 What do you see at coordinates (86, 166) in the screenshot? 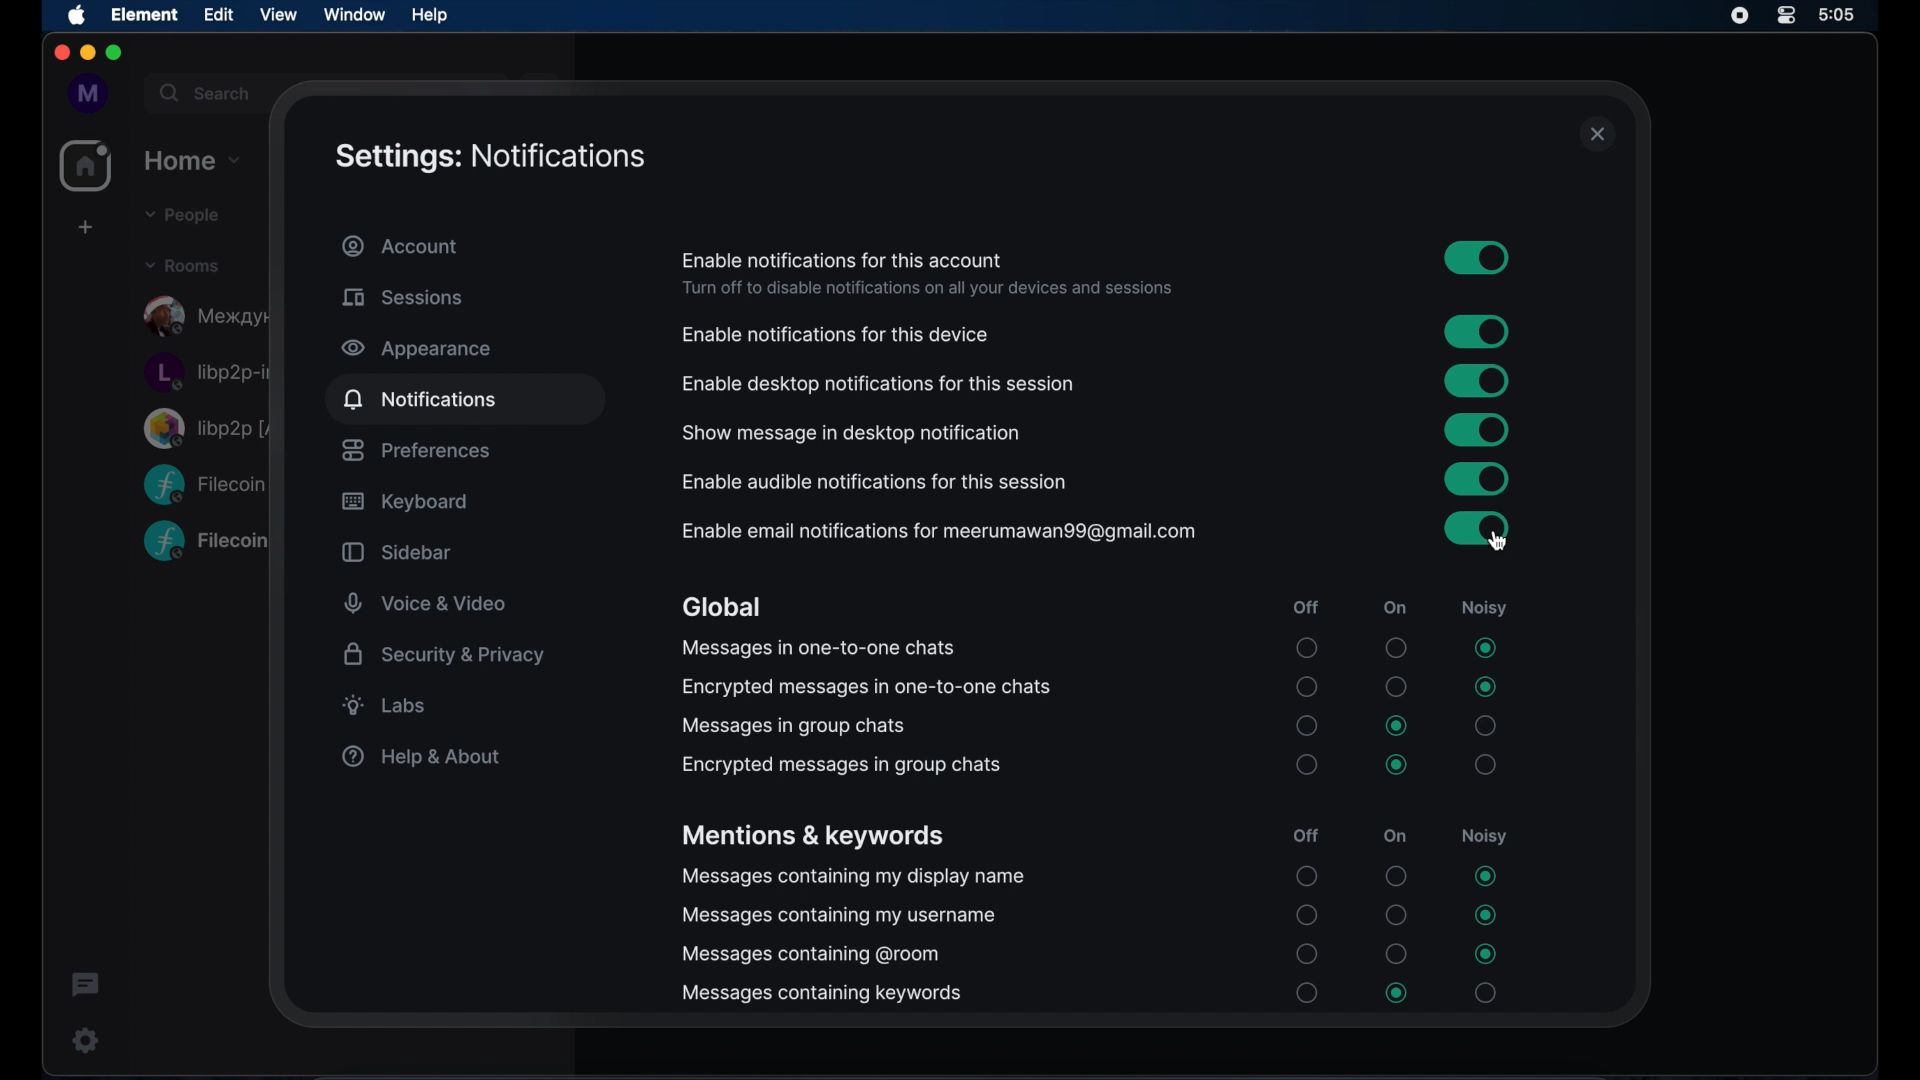
I see `home` at bounding box center [86, 166].